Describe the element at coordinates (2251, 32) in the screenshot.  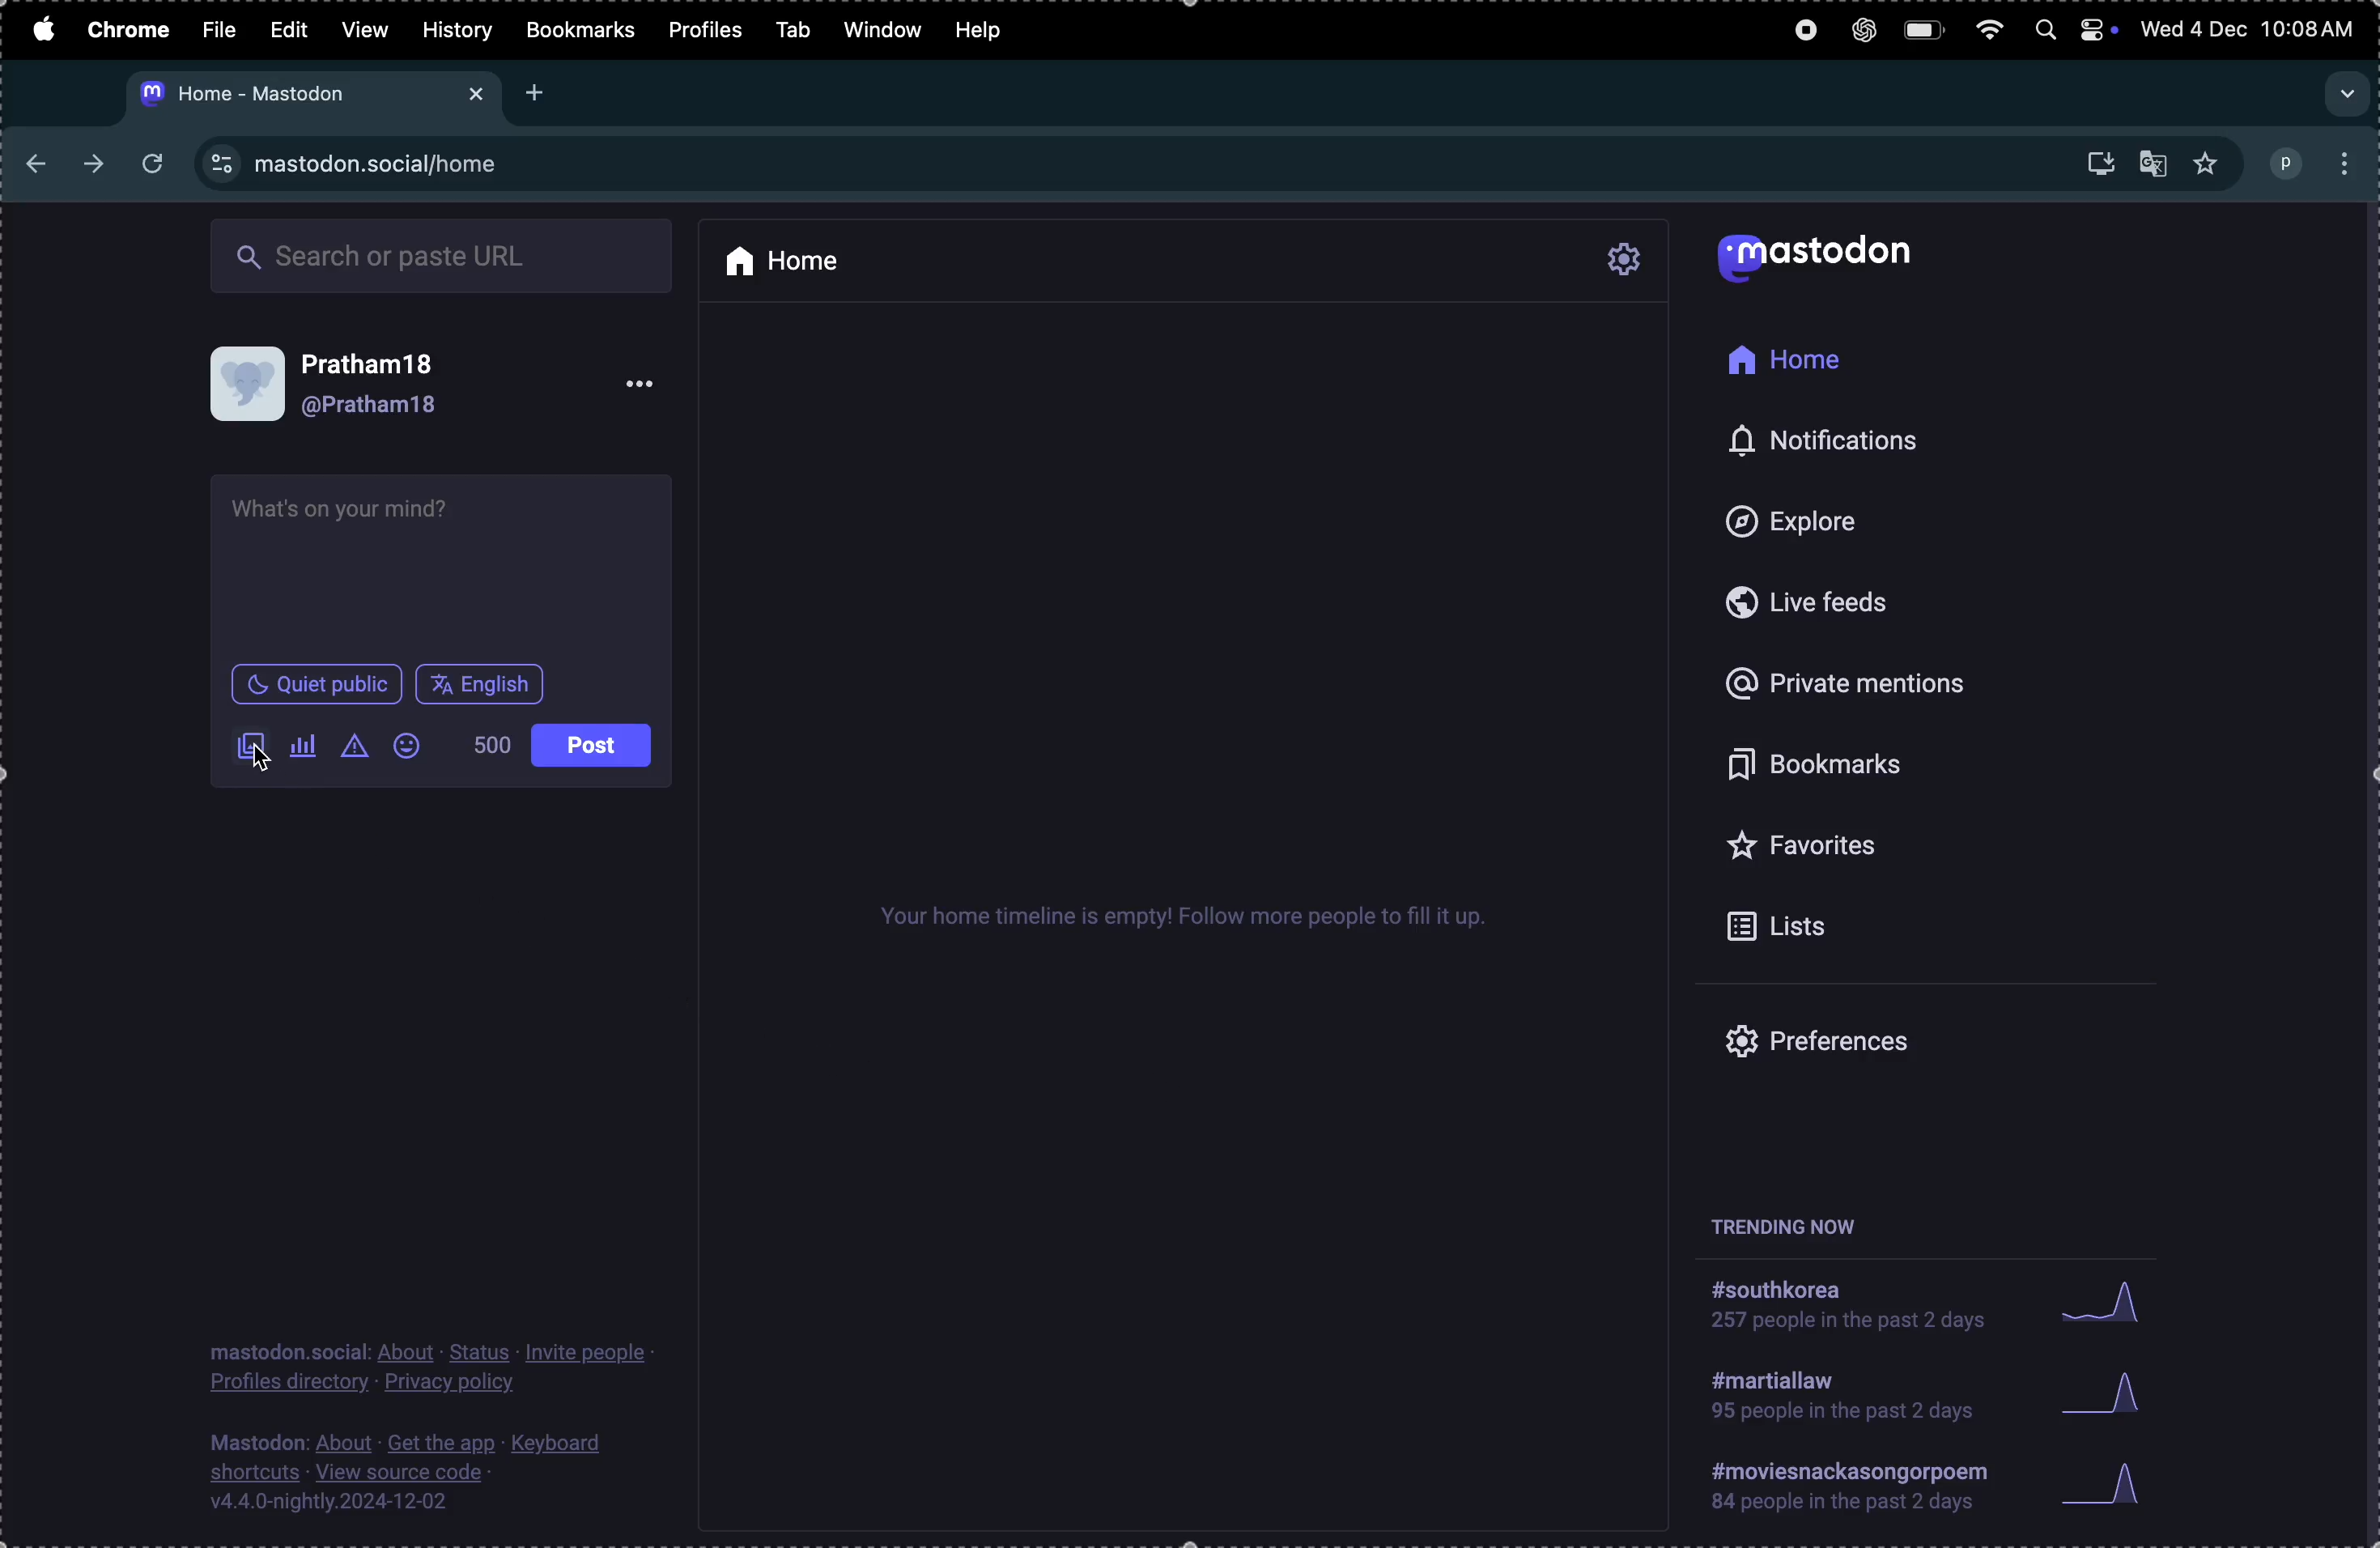
I see `date and time` at that location.